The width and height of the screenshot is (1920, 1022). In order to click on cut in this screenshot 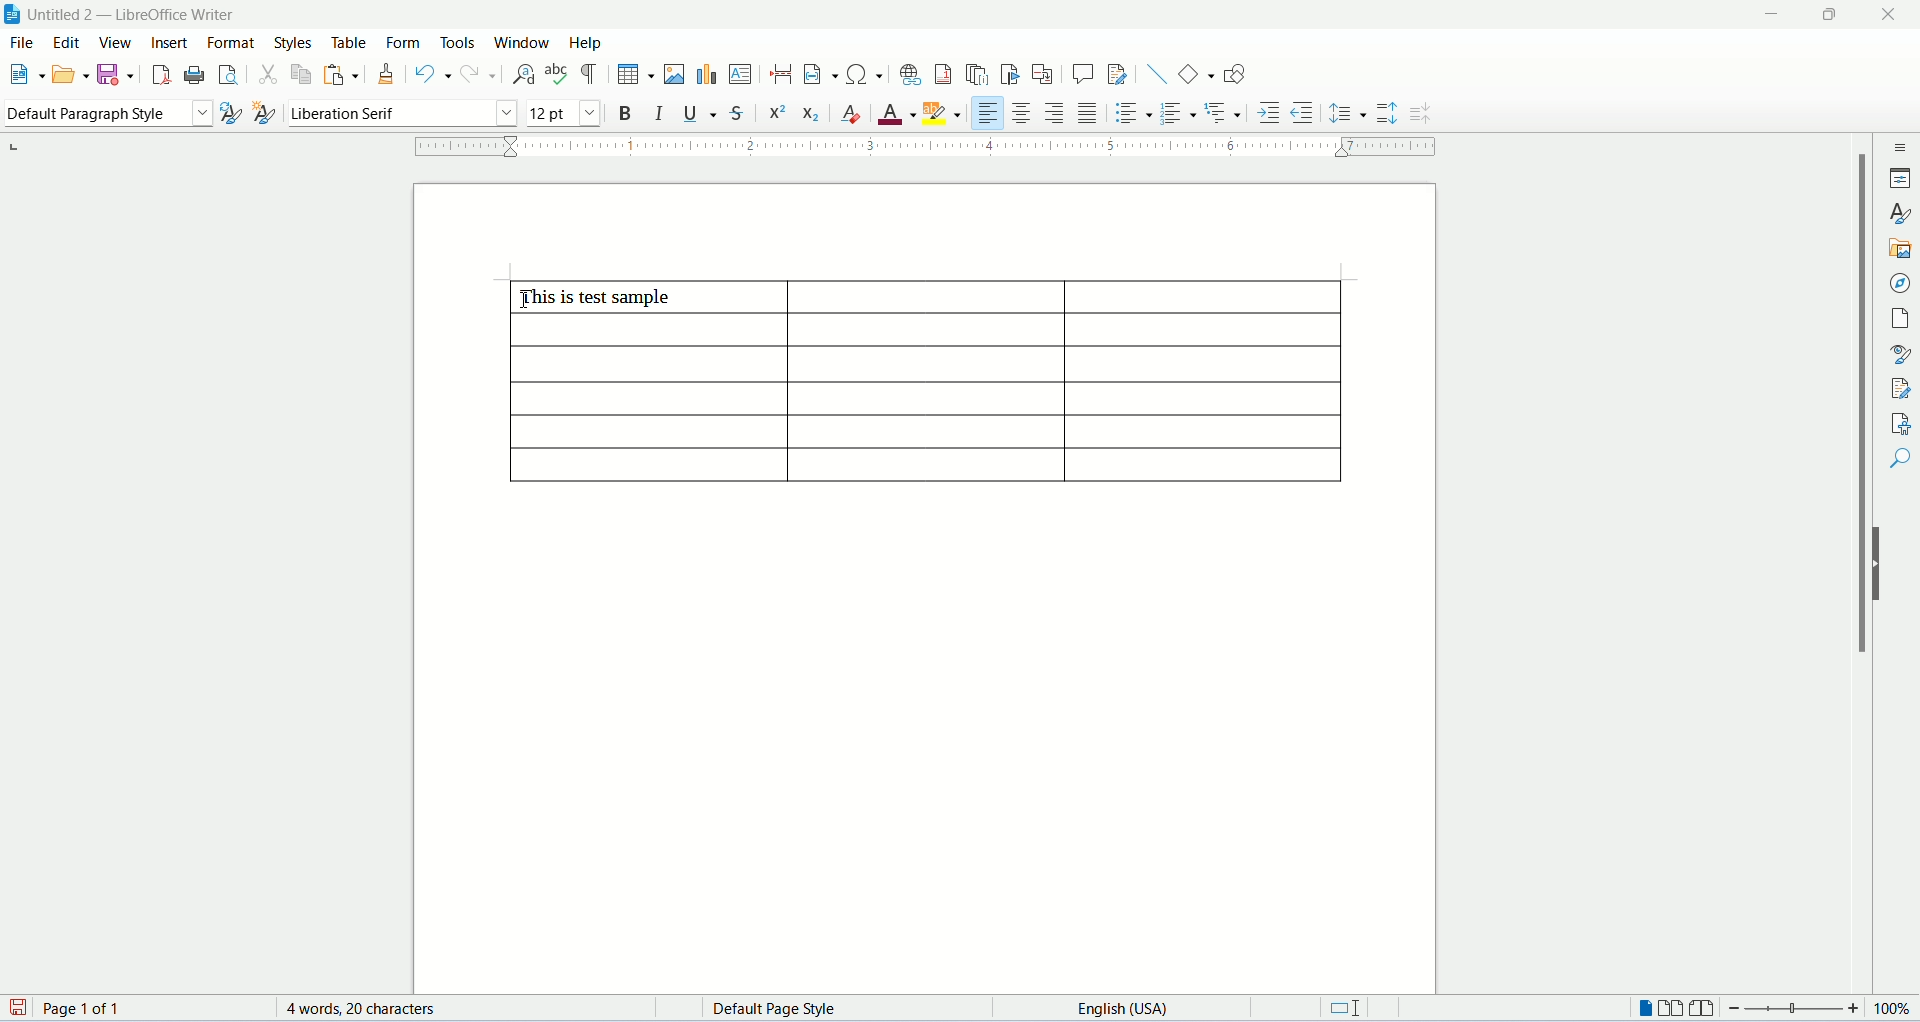, I will do `click(268, 73)`.